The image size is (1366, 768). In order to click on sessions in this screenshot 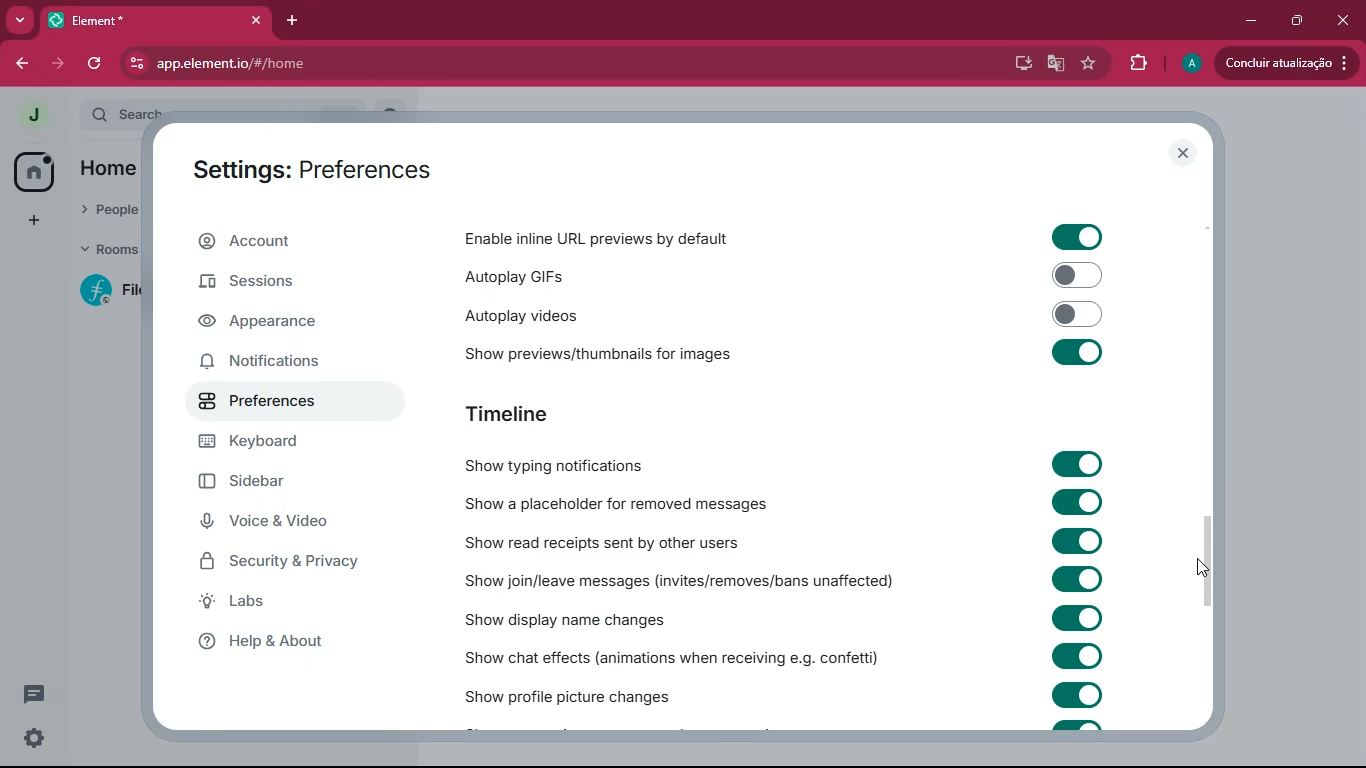, I will do `click(273, 287)`.